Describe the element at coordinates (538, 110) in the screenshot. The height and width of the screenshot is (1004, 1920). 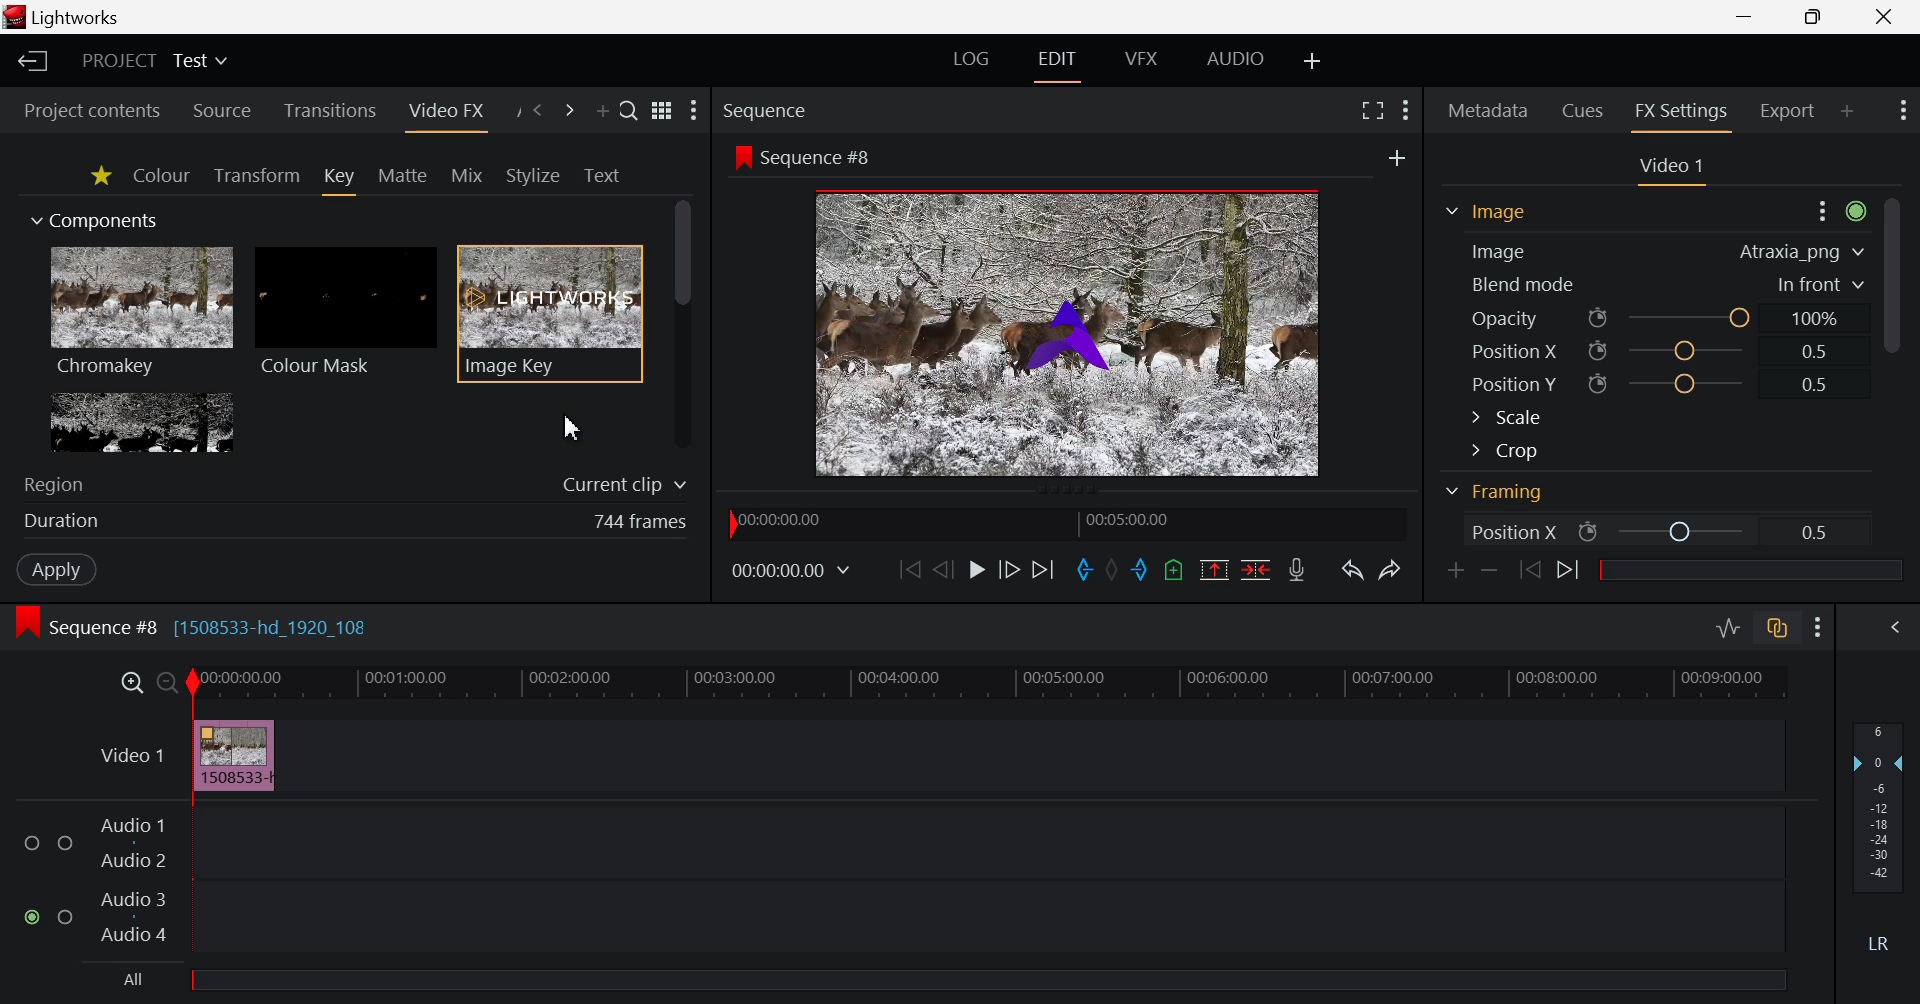
I see `Previous Panel` at that location.